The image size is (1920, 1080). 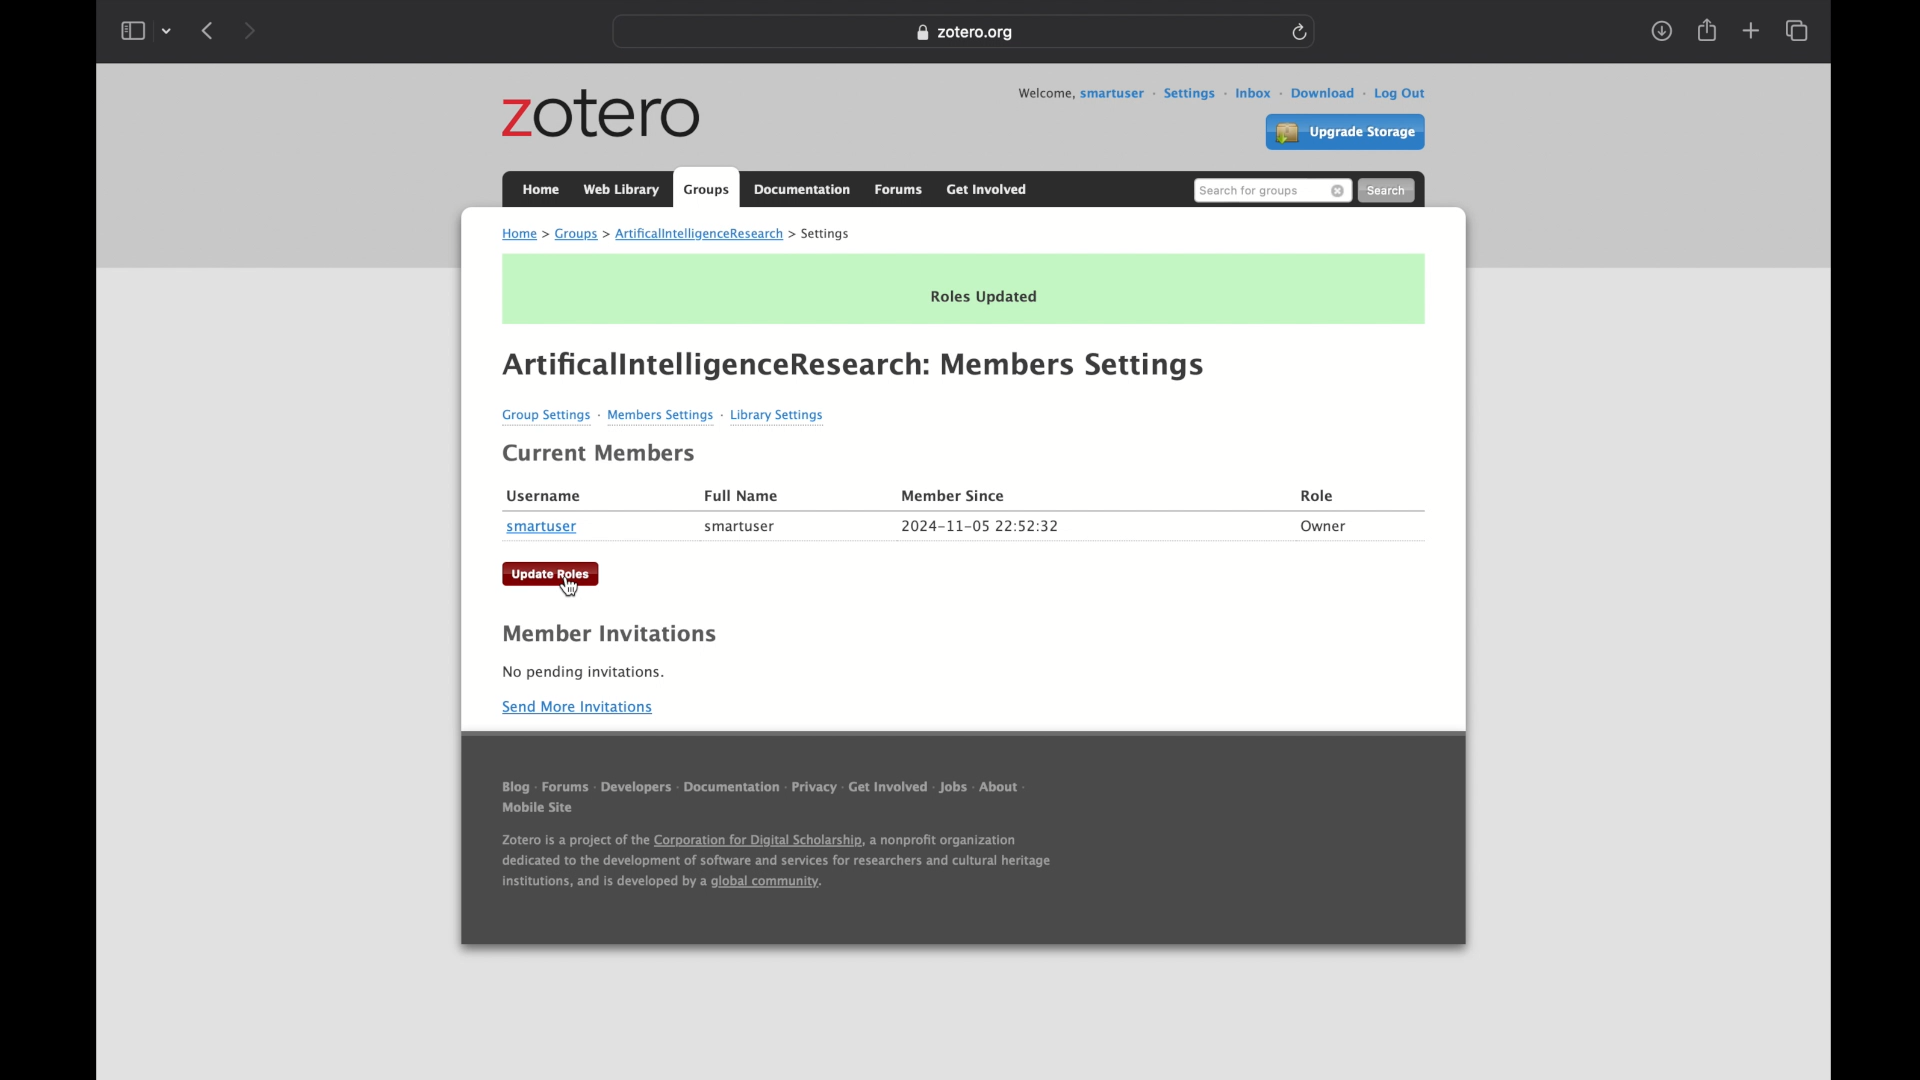 I want to click on settings, so click(x=1183, y=94).